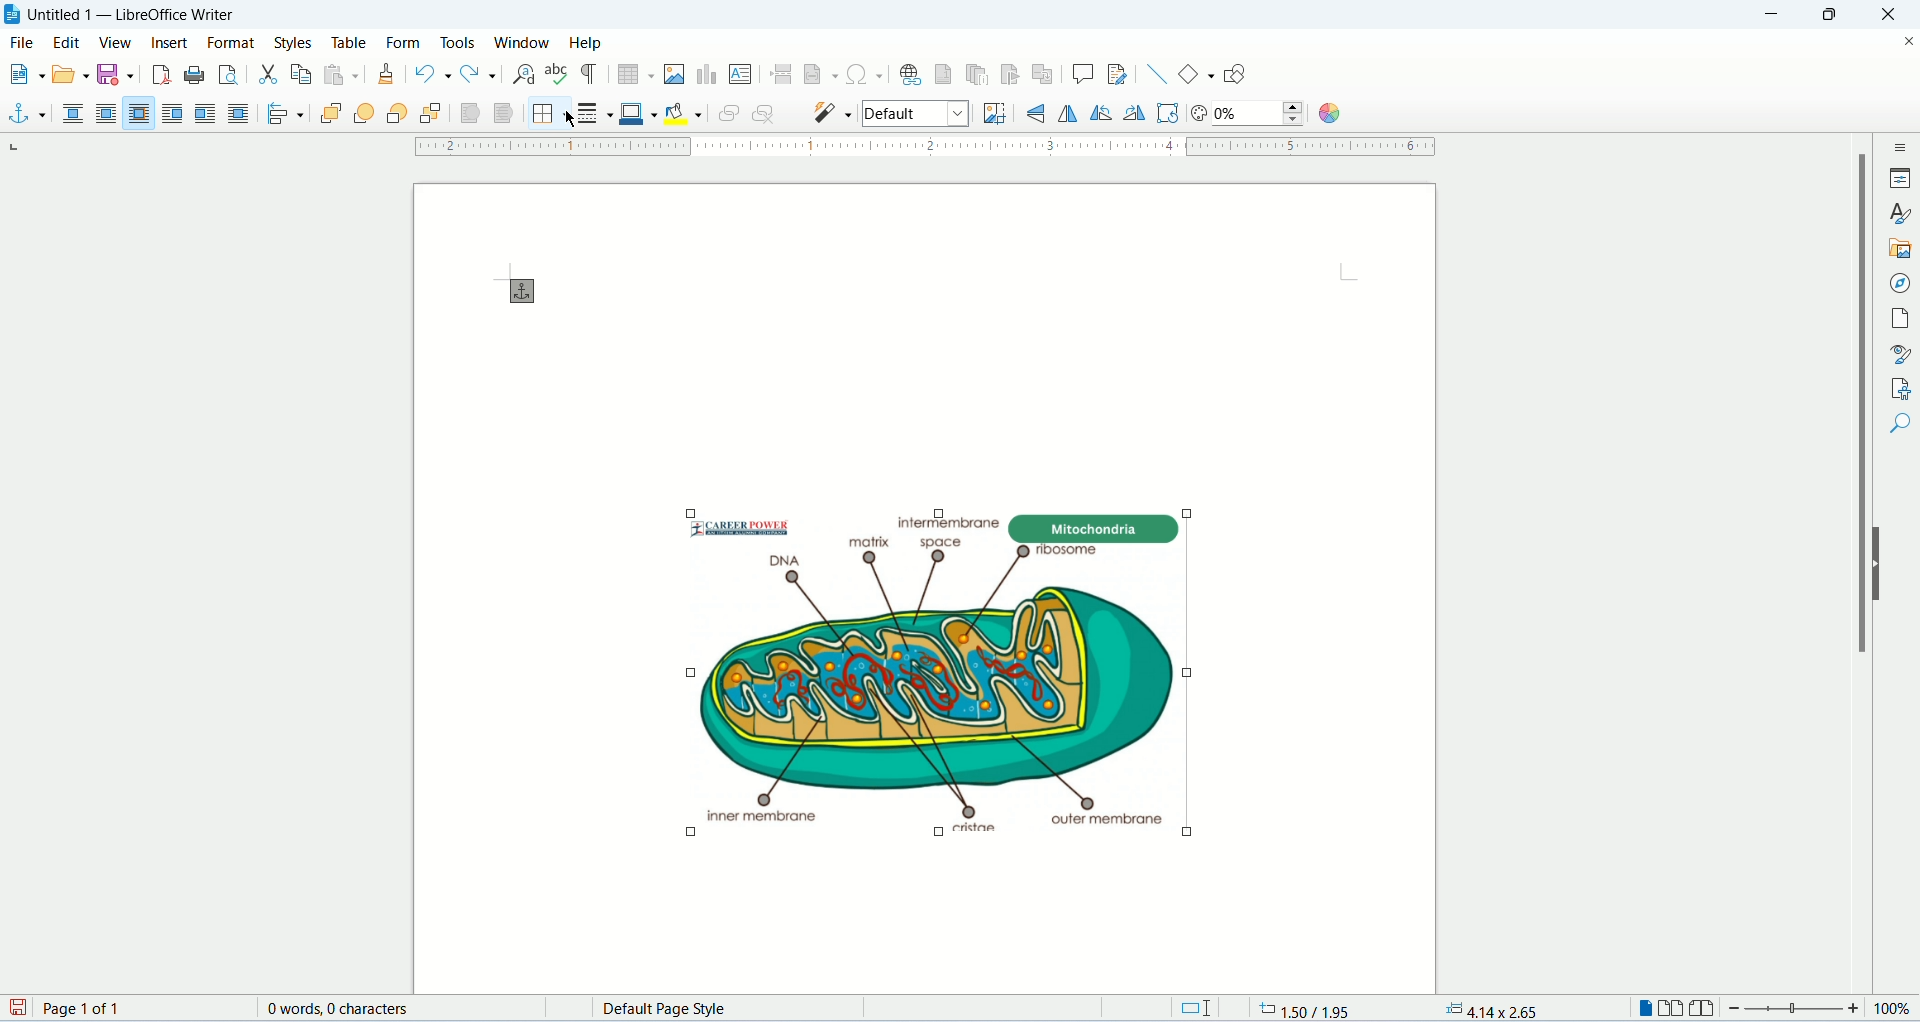  What do you see at coordinates (68, 41) in the screenshot?
I see `edit` at bounding box center [68, 41].